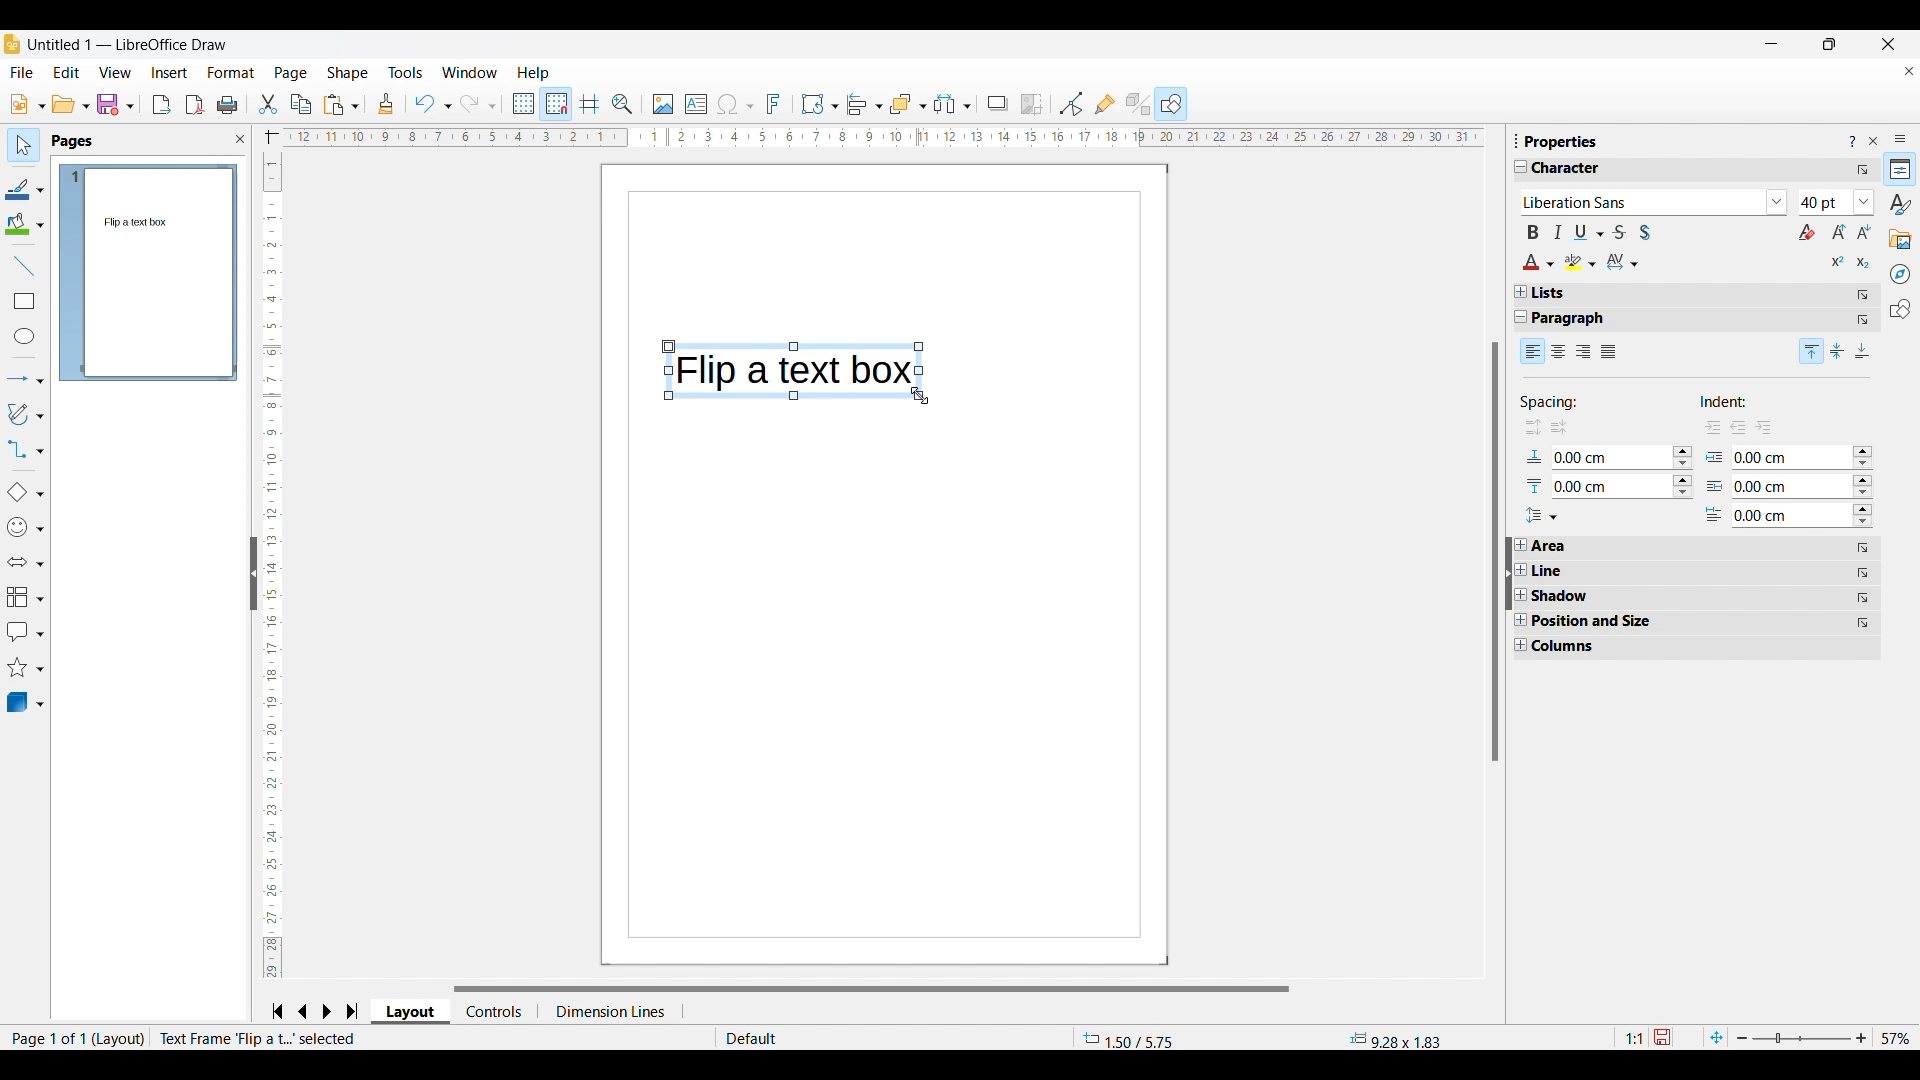 The height and width of the screenshot is (1080, 1920). Describe the element at coordinates (1535, 473) in the screenshot. I see `Indicates input for respective spacing options` at that location.